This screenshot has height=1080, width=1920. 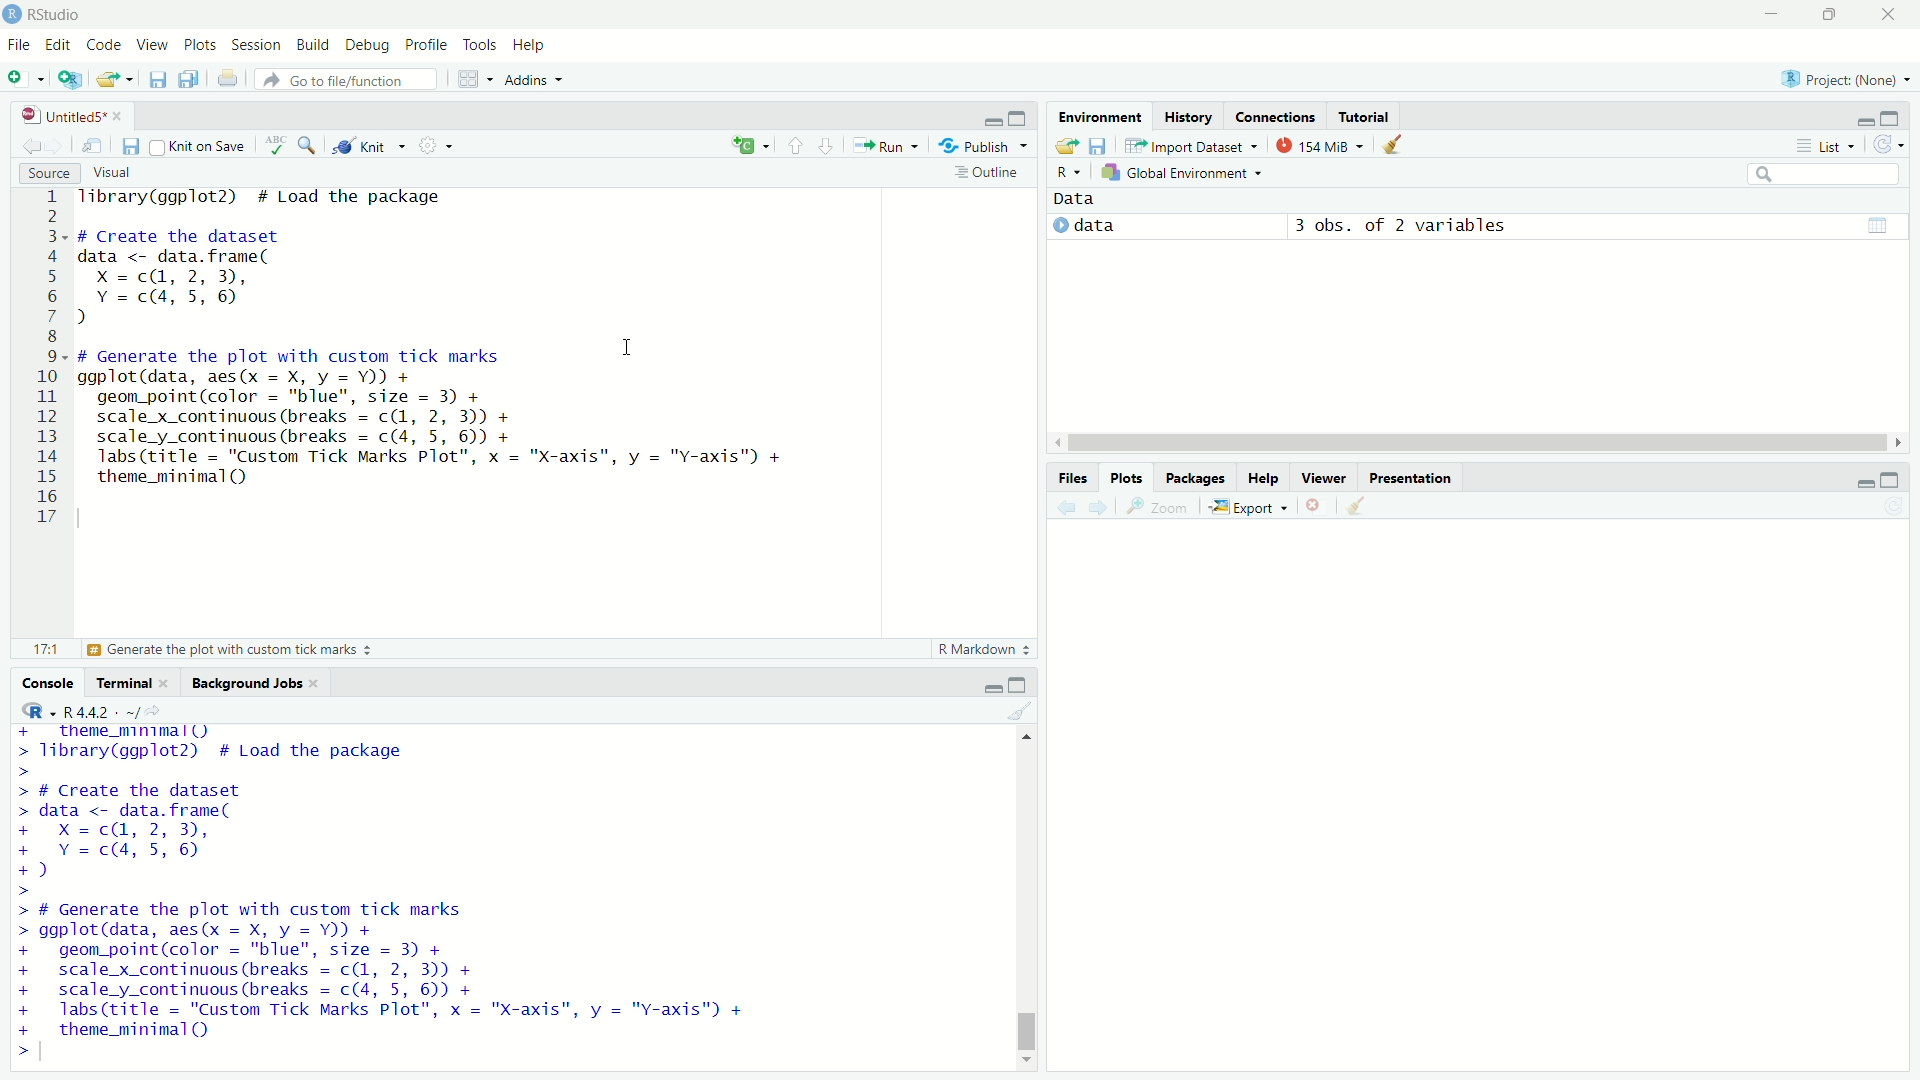 What do you see at coordinates (18, 46) in the screenshot?
I see `file` at bounding box center [18, 46].